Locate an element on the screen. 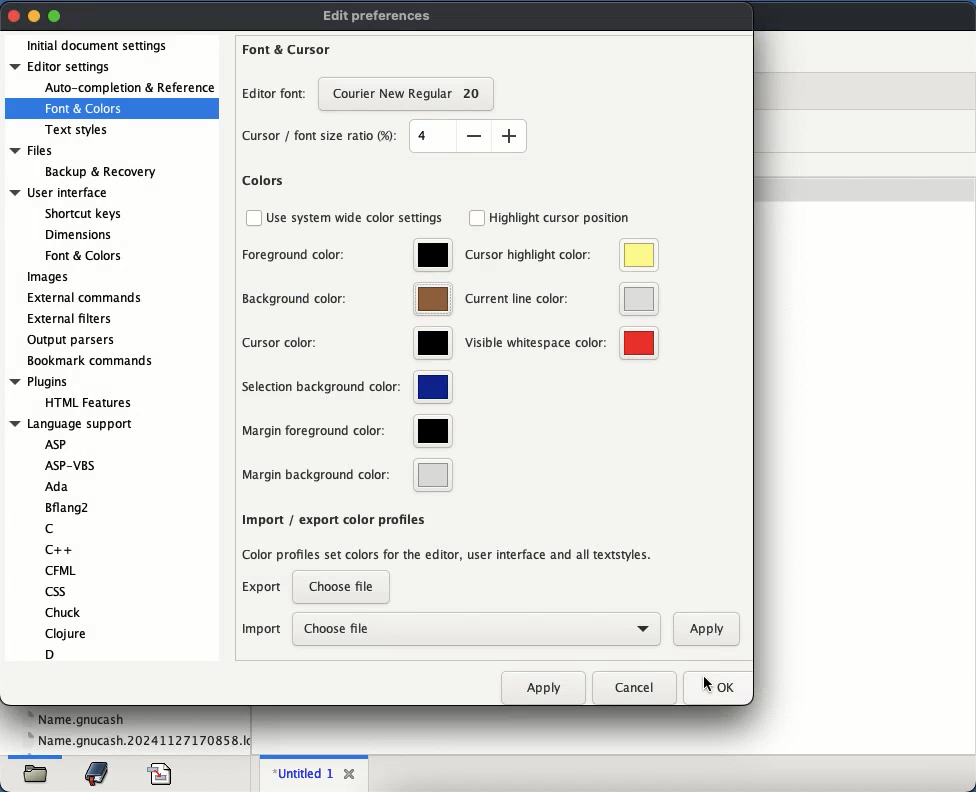 This screenshot has width=976, height=792. font size is located at coordinates (410, 96).